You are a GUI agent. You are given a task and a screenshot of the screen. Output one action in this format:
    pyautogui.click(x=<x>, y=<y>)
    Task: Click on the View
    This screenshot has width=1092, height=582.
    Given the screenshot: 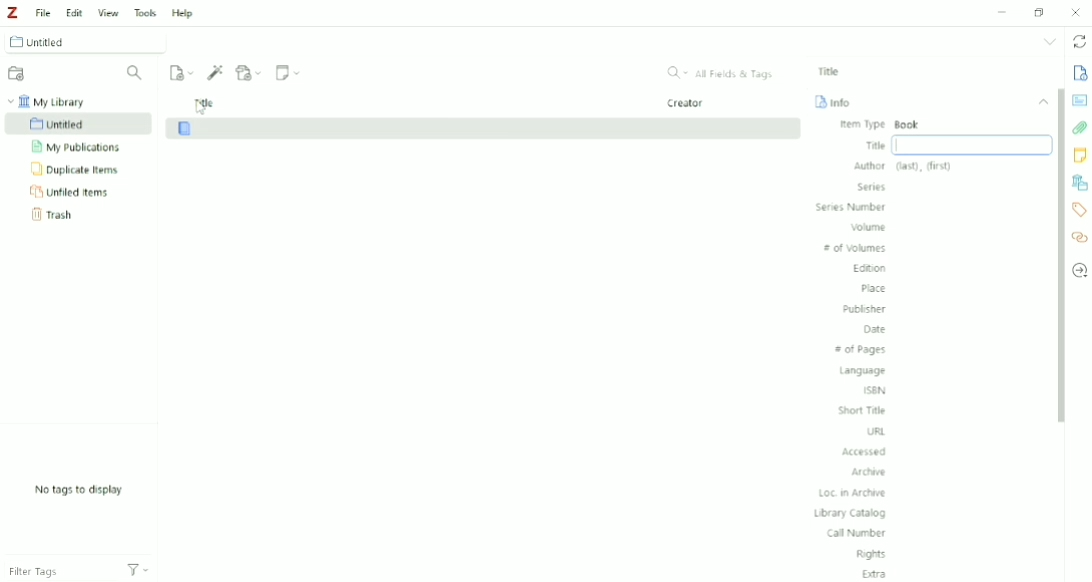 What is the action you would take?
    pyautogui.click(x=107, y=10)
    